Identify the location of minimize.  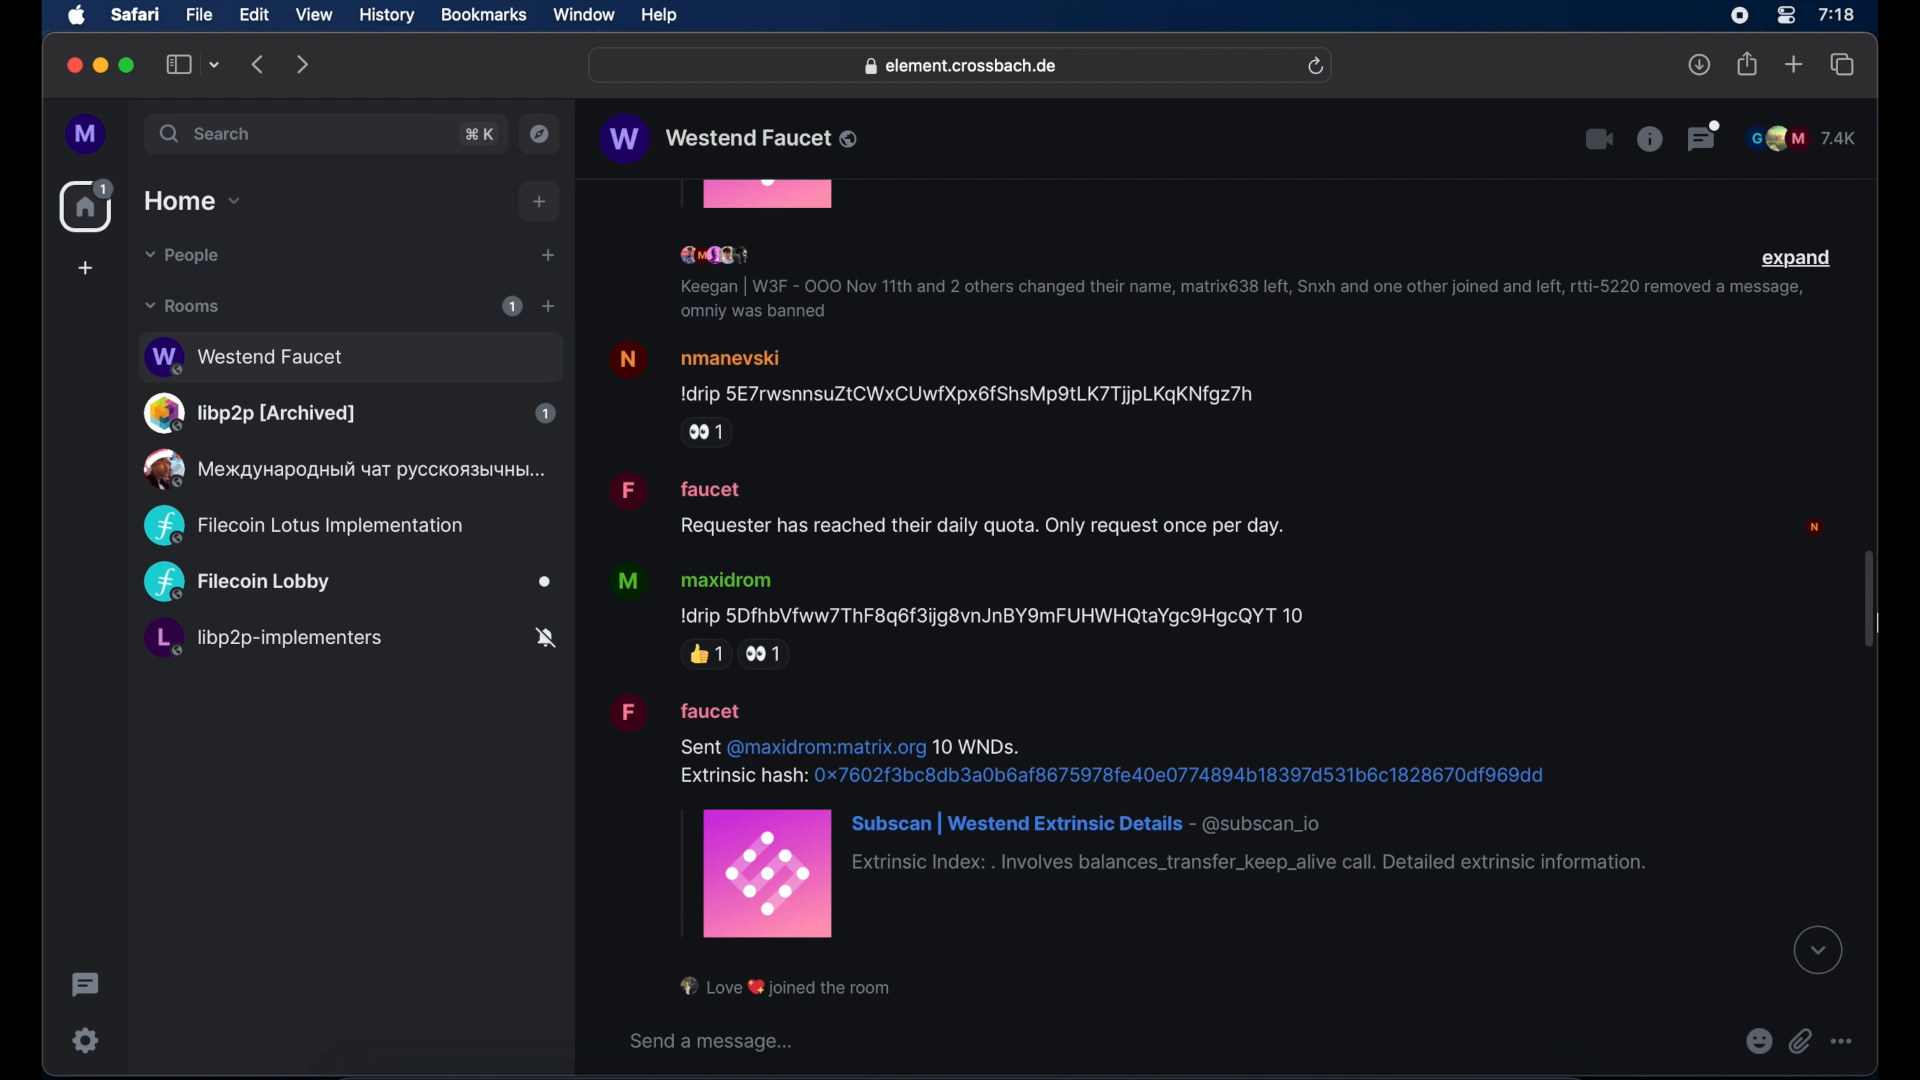
(101, 65).